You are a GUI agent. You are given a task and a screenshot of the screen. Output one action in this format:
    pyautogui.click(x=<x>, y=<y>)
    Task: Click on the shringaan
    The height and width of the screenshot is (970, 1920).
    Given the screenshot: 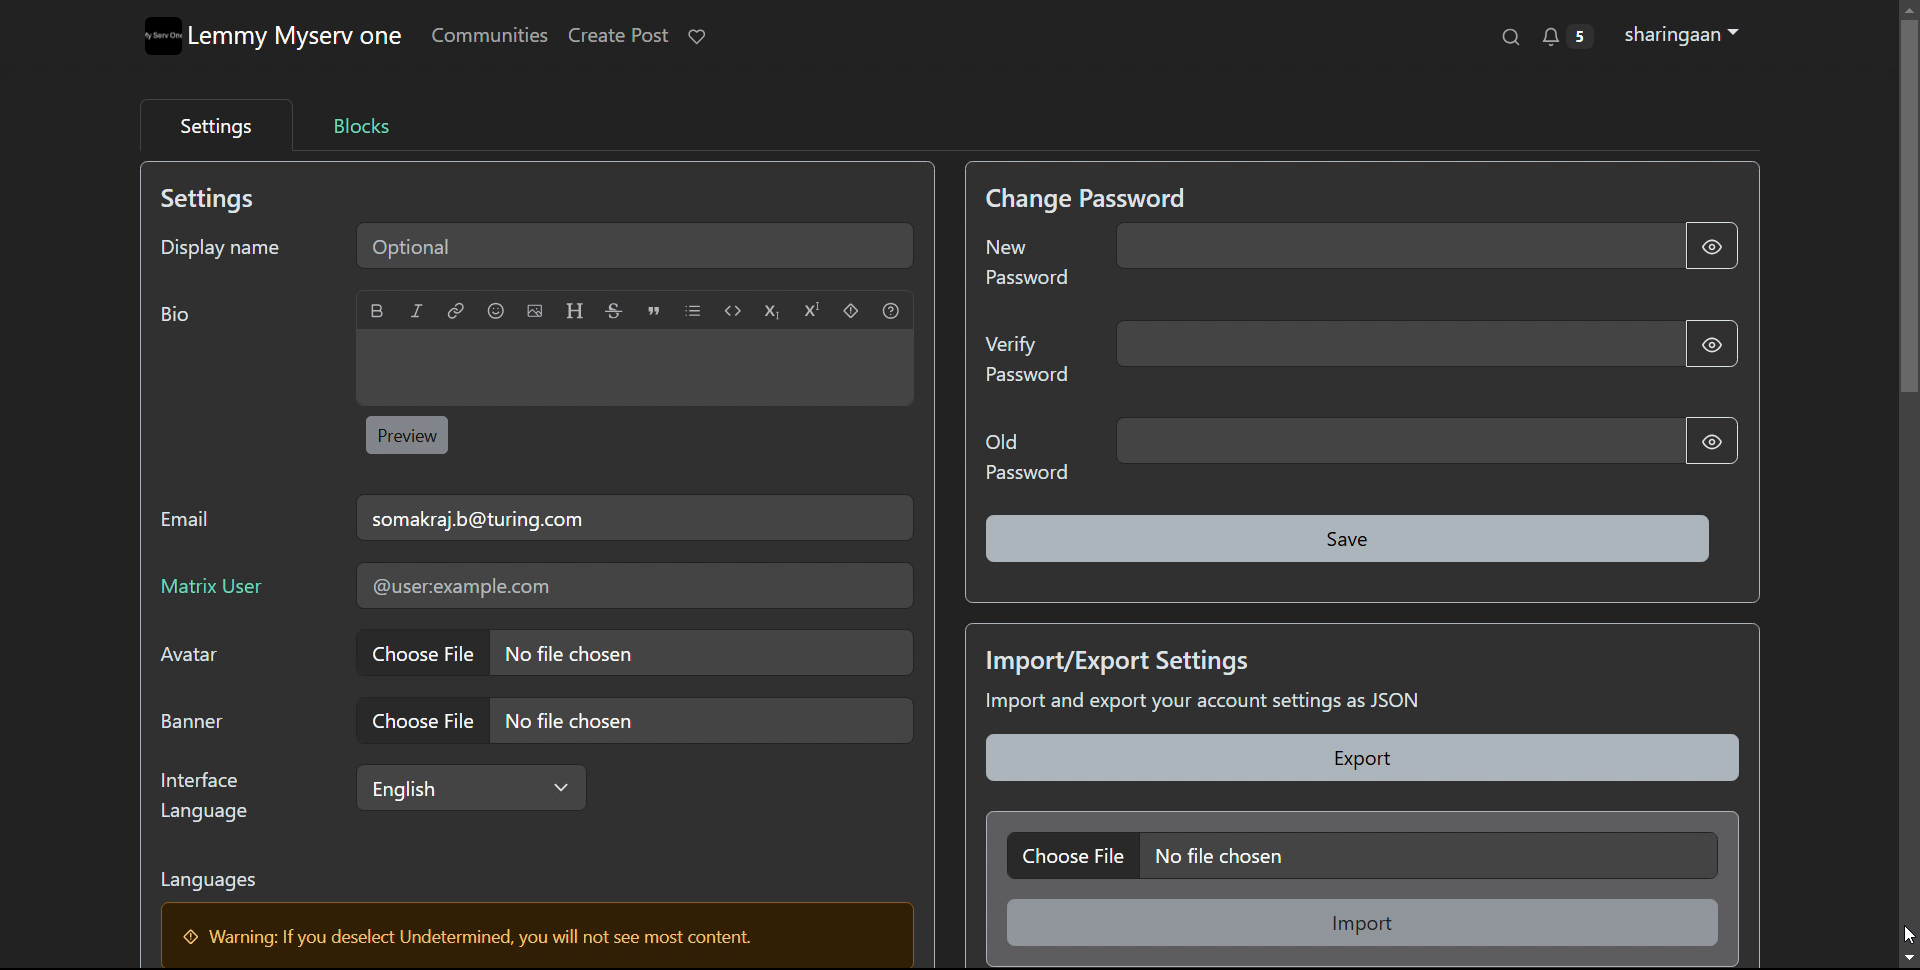 What is the action you would take?
    pyautogui.click(x=1683, y=35)
    